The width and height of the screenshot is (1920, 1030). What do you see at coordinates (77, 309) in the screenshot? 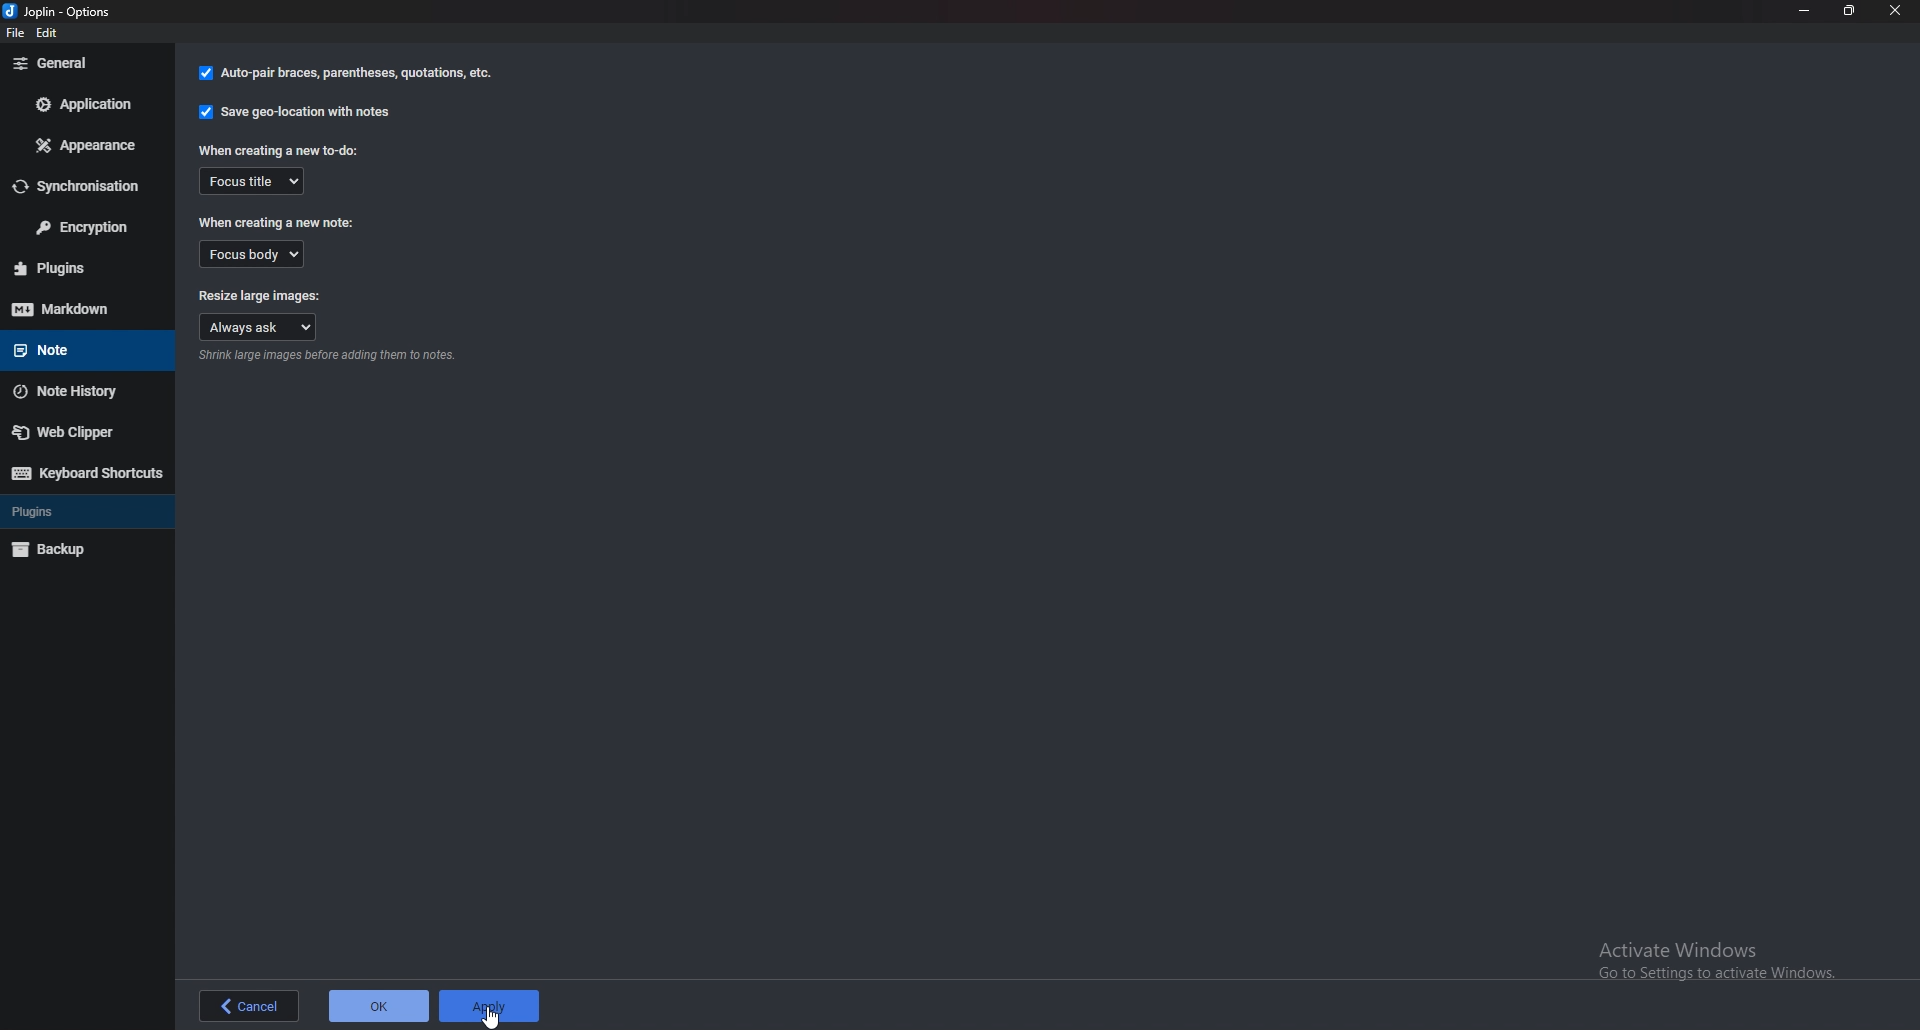
I see `Mark down` at bounding box center [77, 309].